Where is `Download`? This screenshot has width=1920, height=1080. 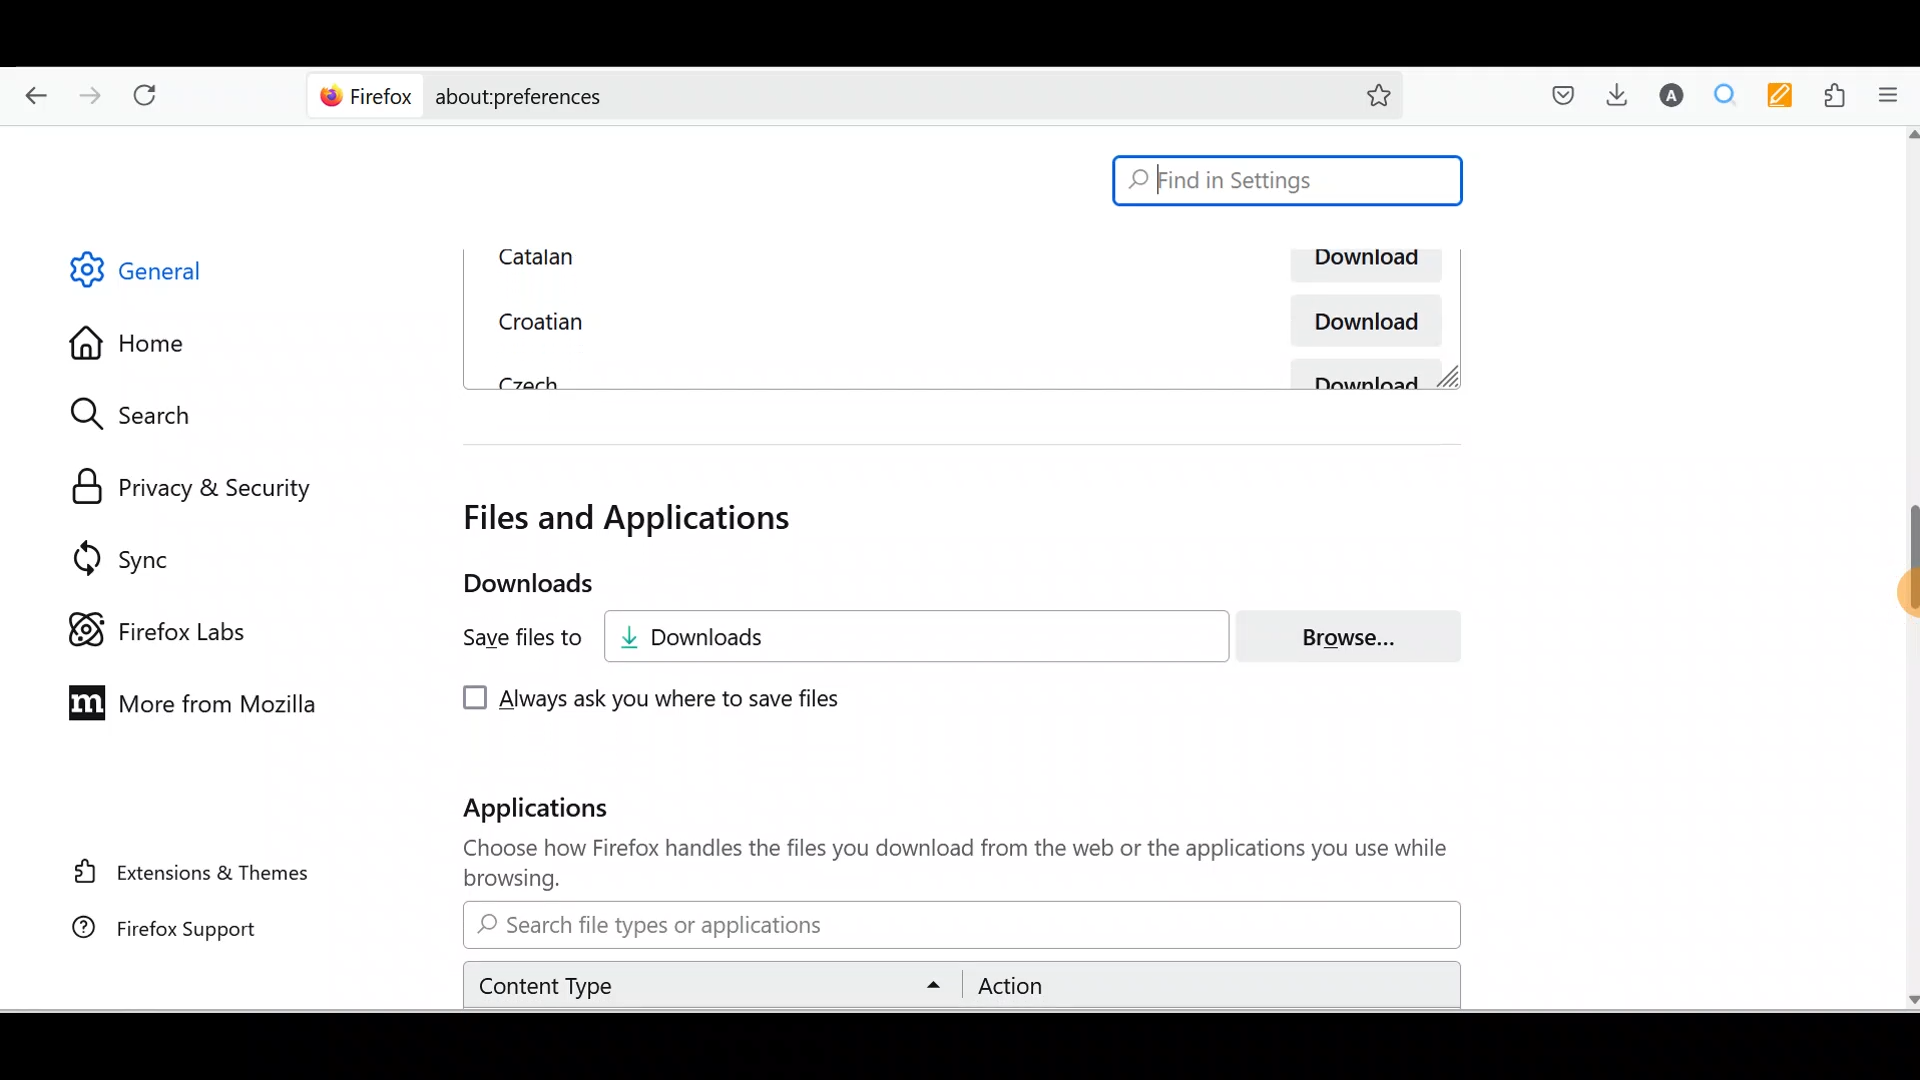 Download is located at coordinates (1370, 374).